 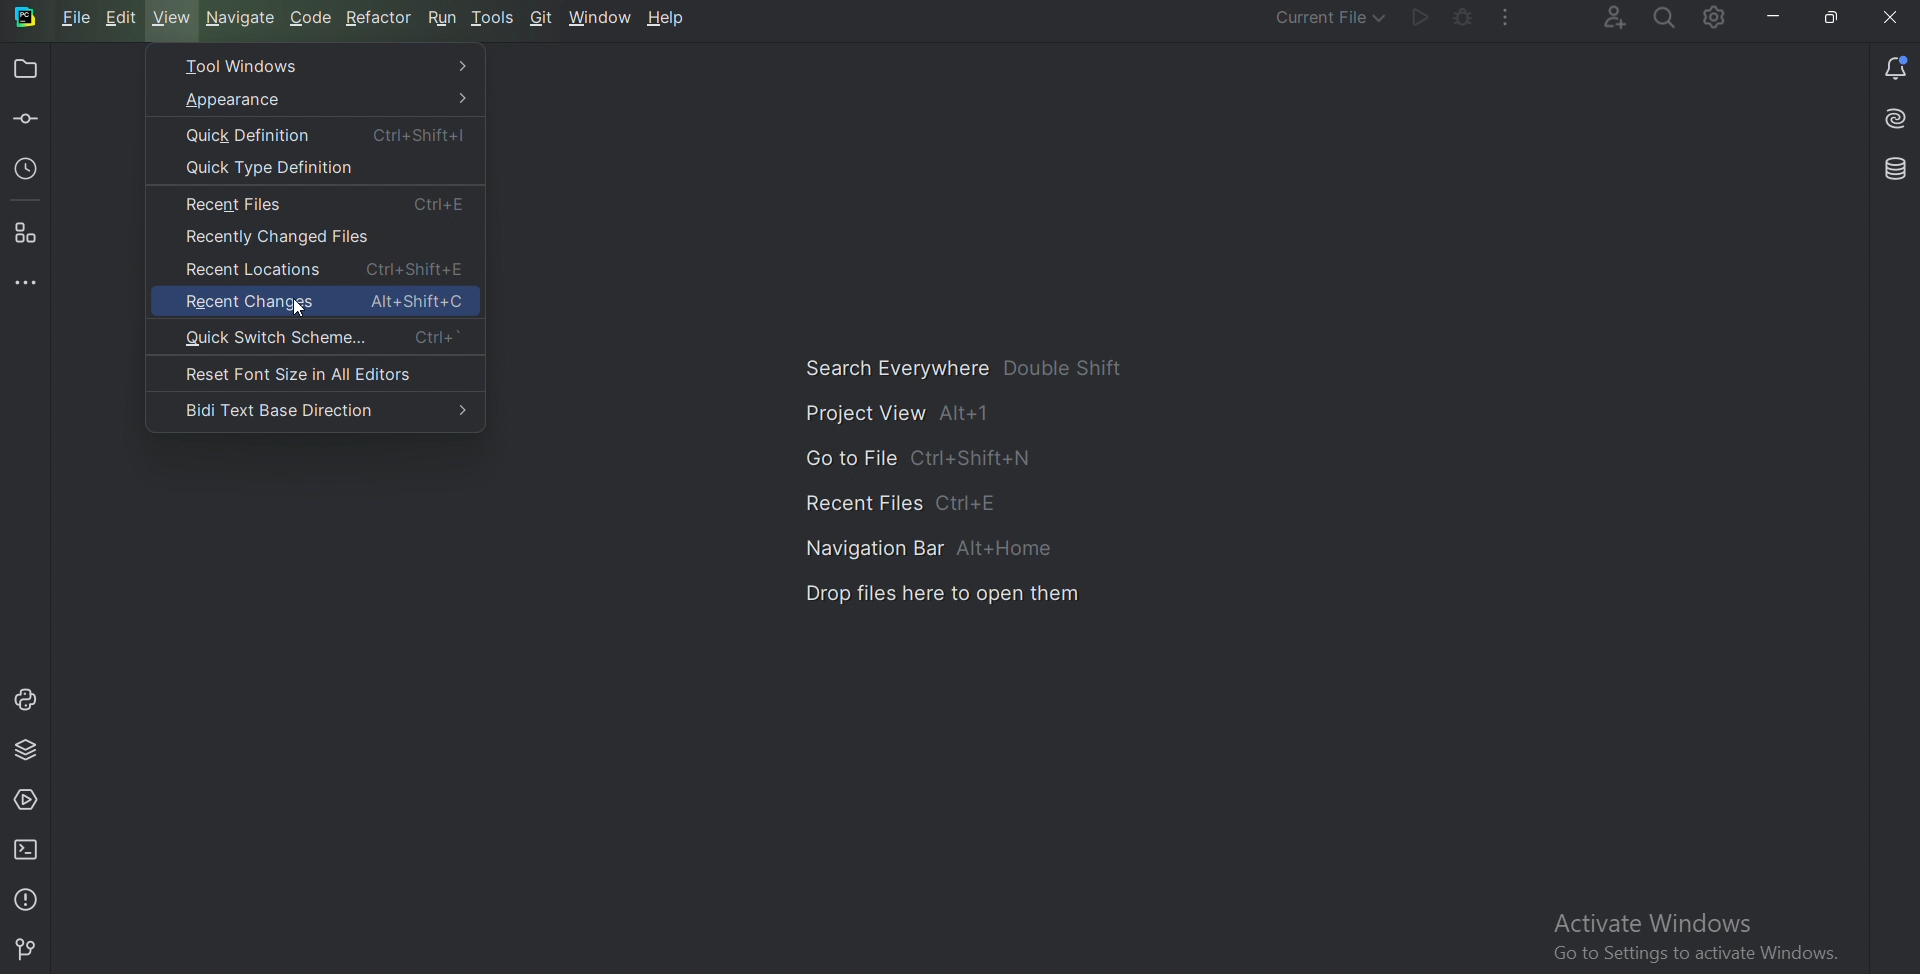 What do you see at coordinates (911, 456) in the screenshot?
I see `Go to file` at bounding box center [911, 456].